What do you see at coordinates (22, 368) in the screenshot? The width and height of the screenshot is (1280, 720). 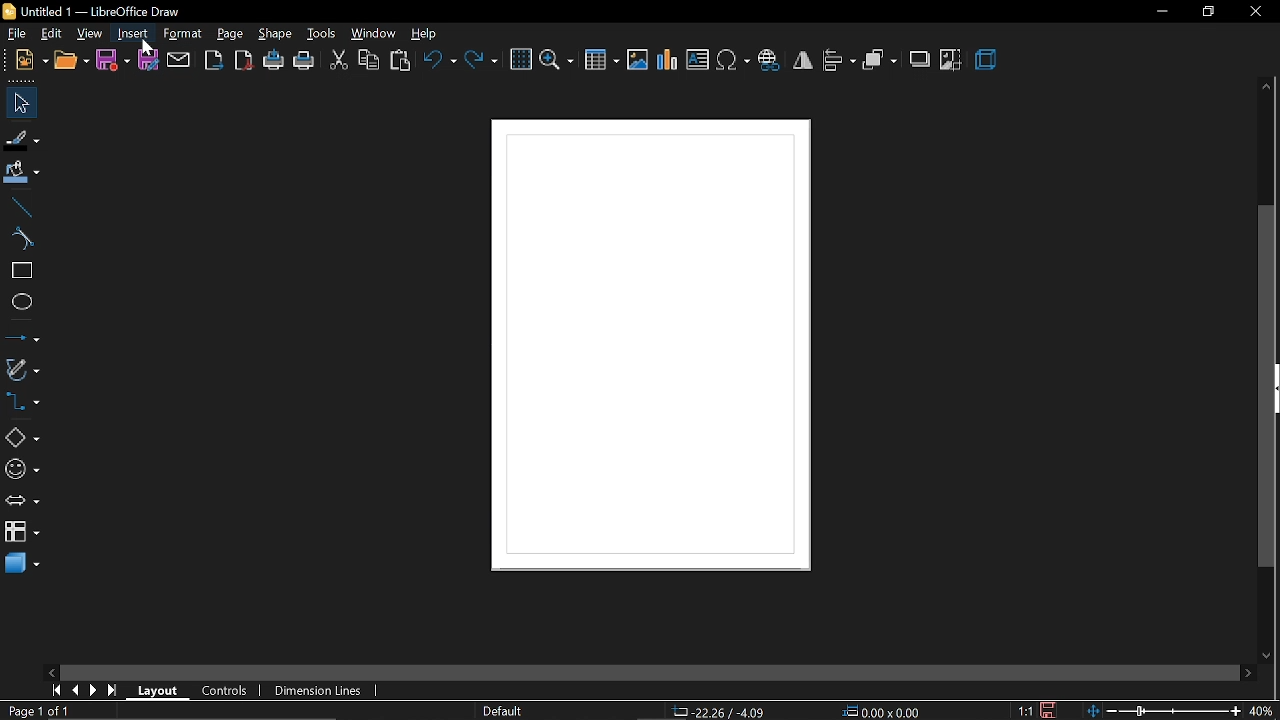 I see `curves and polygons` at bounding box center [22, 368].